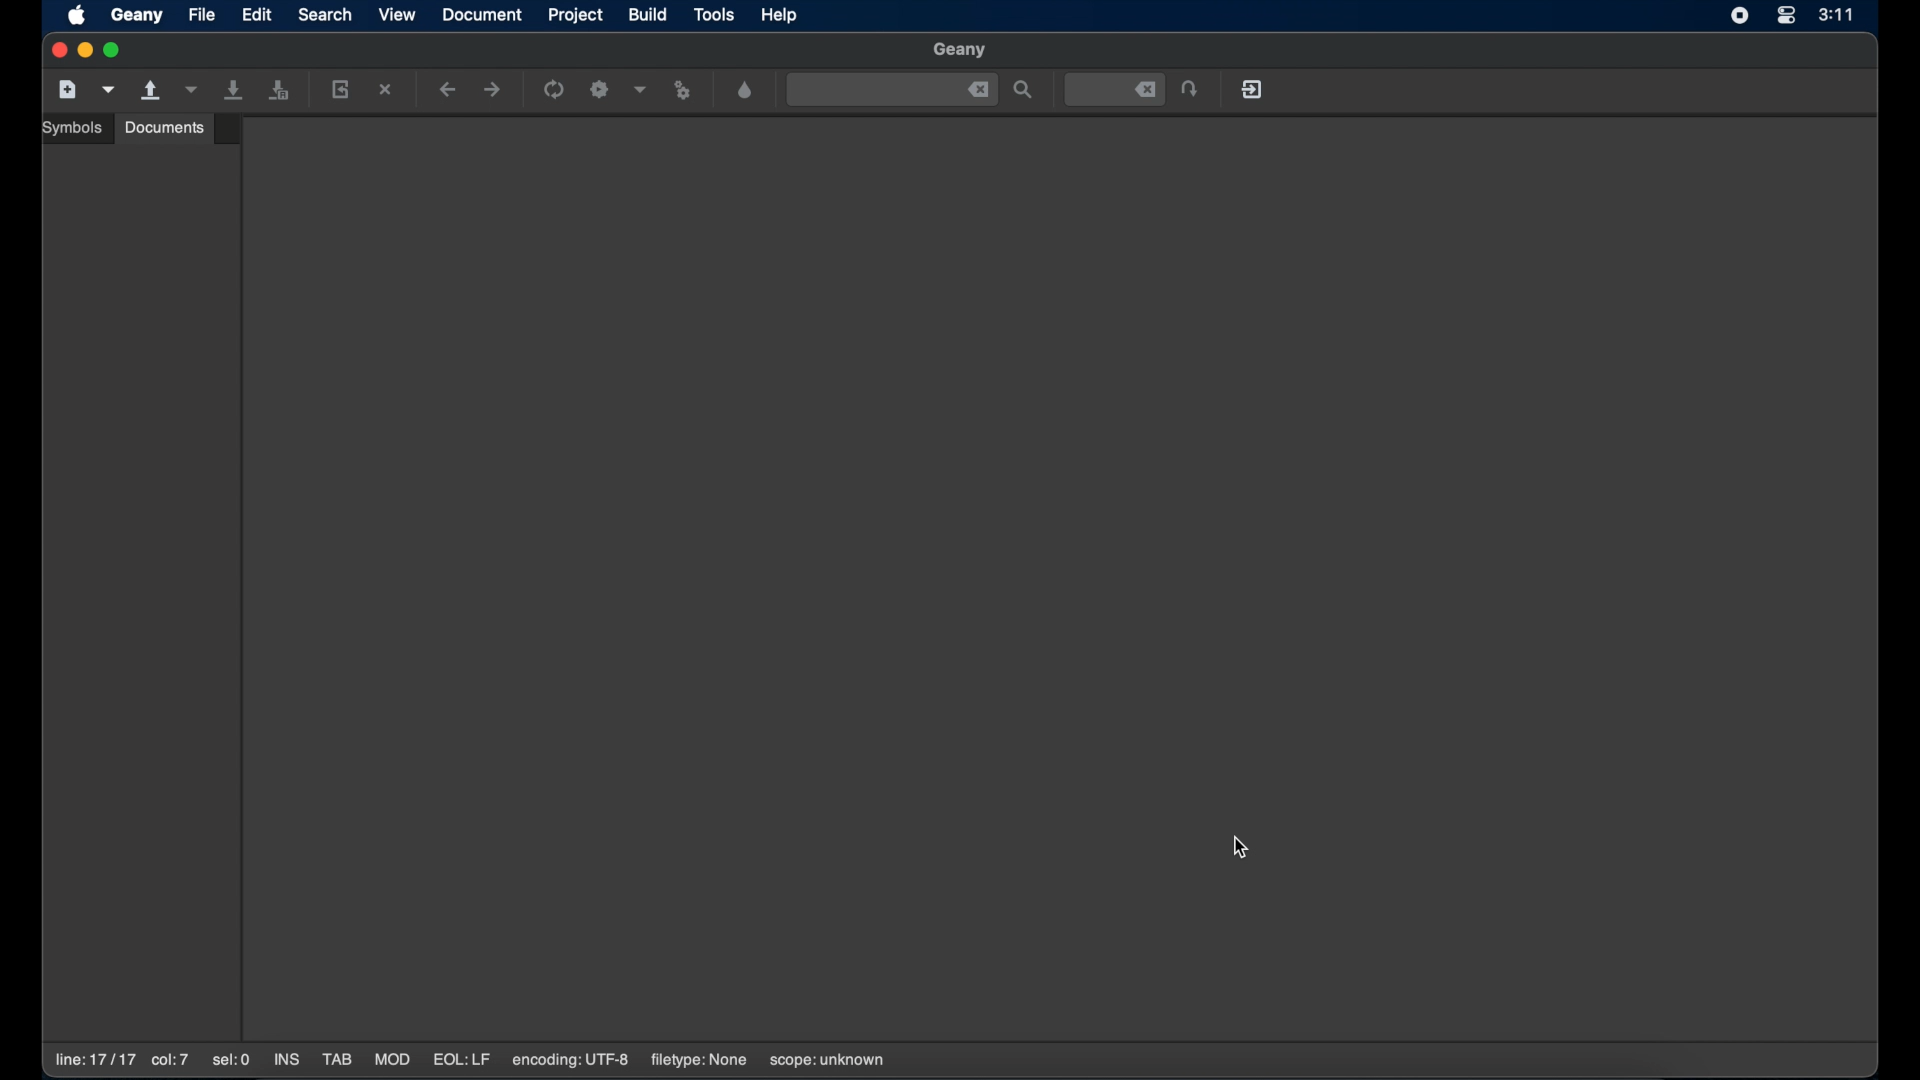  What do you see at coordinates (1740, 16) in the screenshot?
I see `screen recorder icon` at bounding box center [1740, 16].